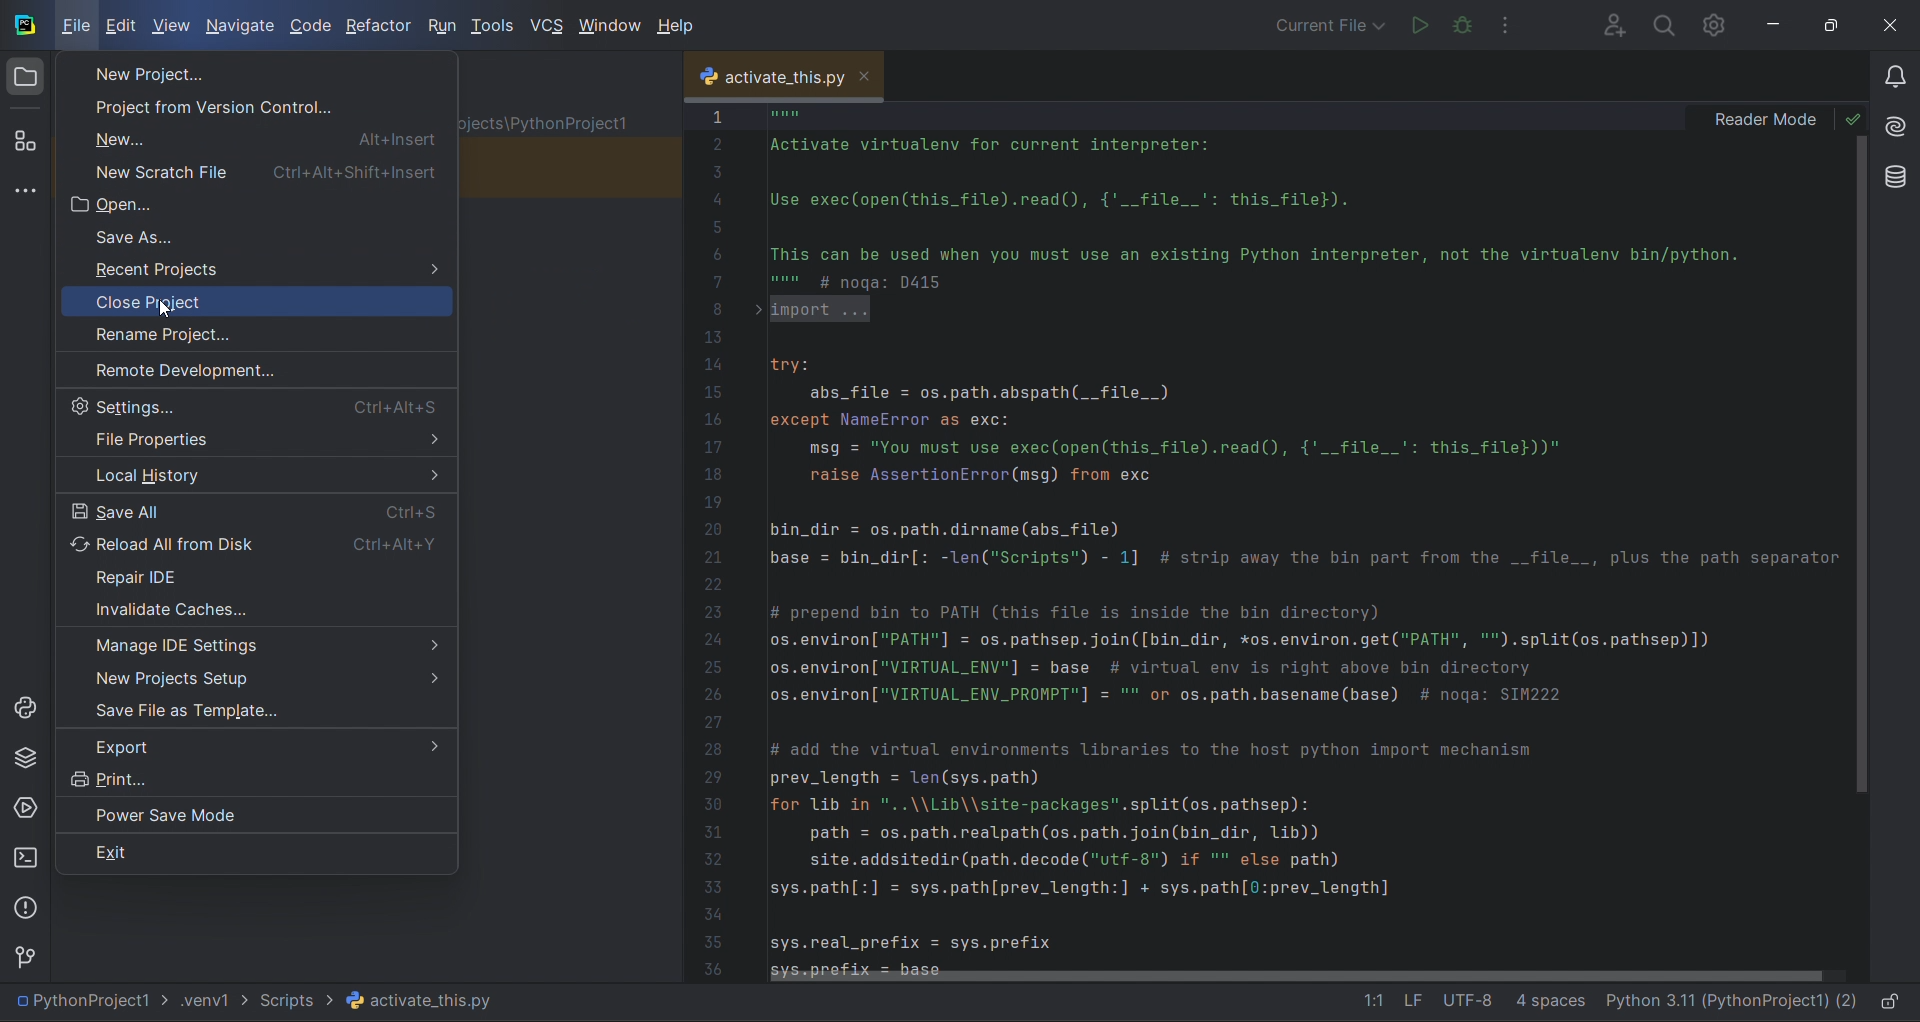  What do you see at coordinates (252, 404) in the screenshot?
I see `settings` at bounding box center [252, 404].